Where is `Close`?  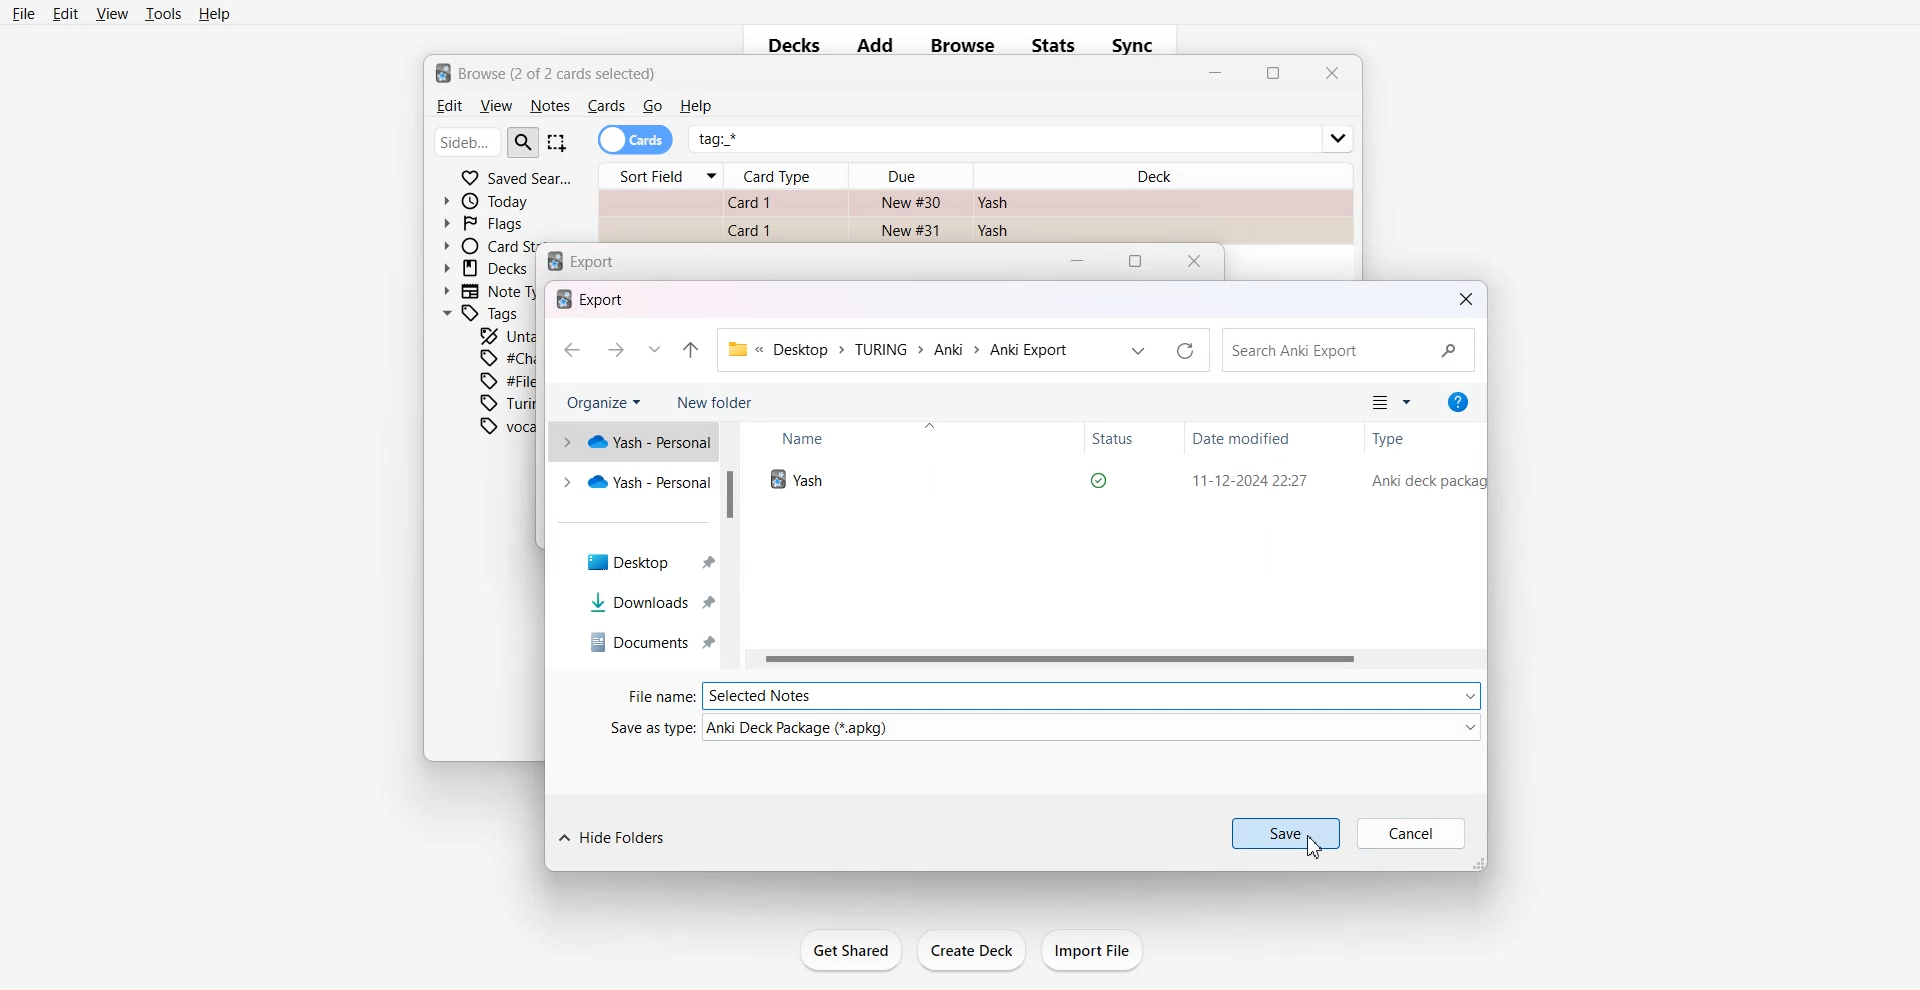
Close is located at coordinates (1196, 259).